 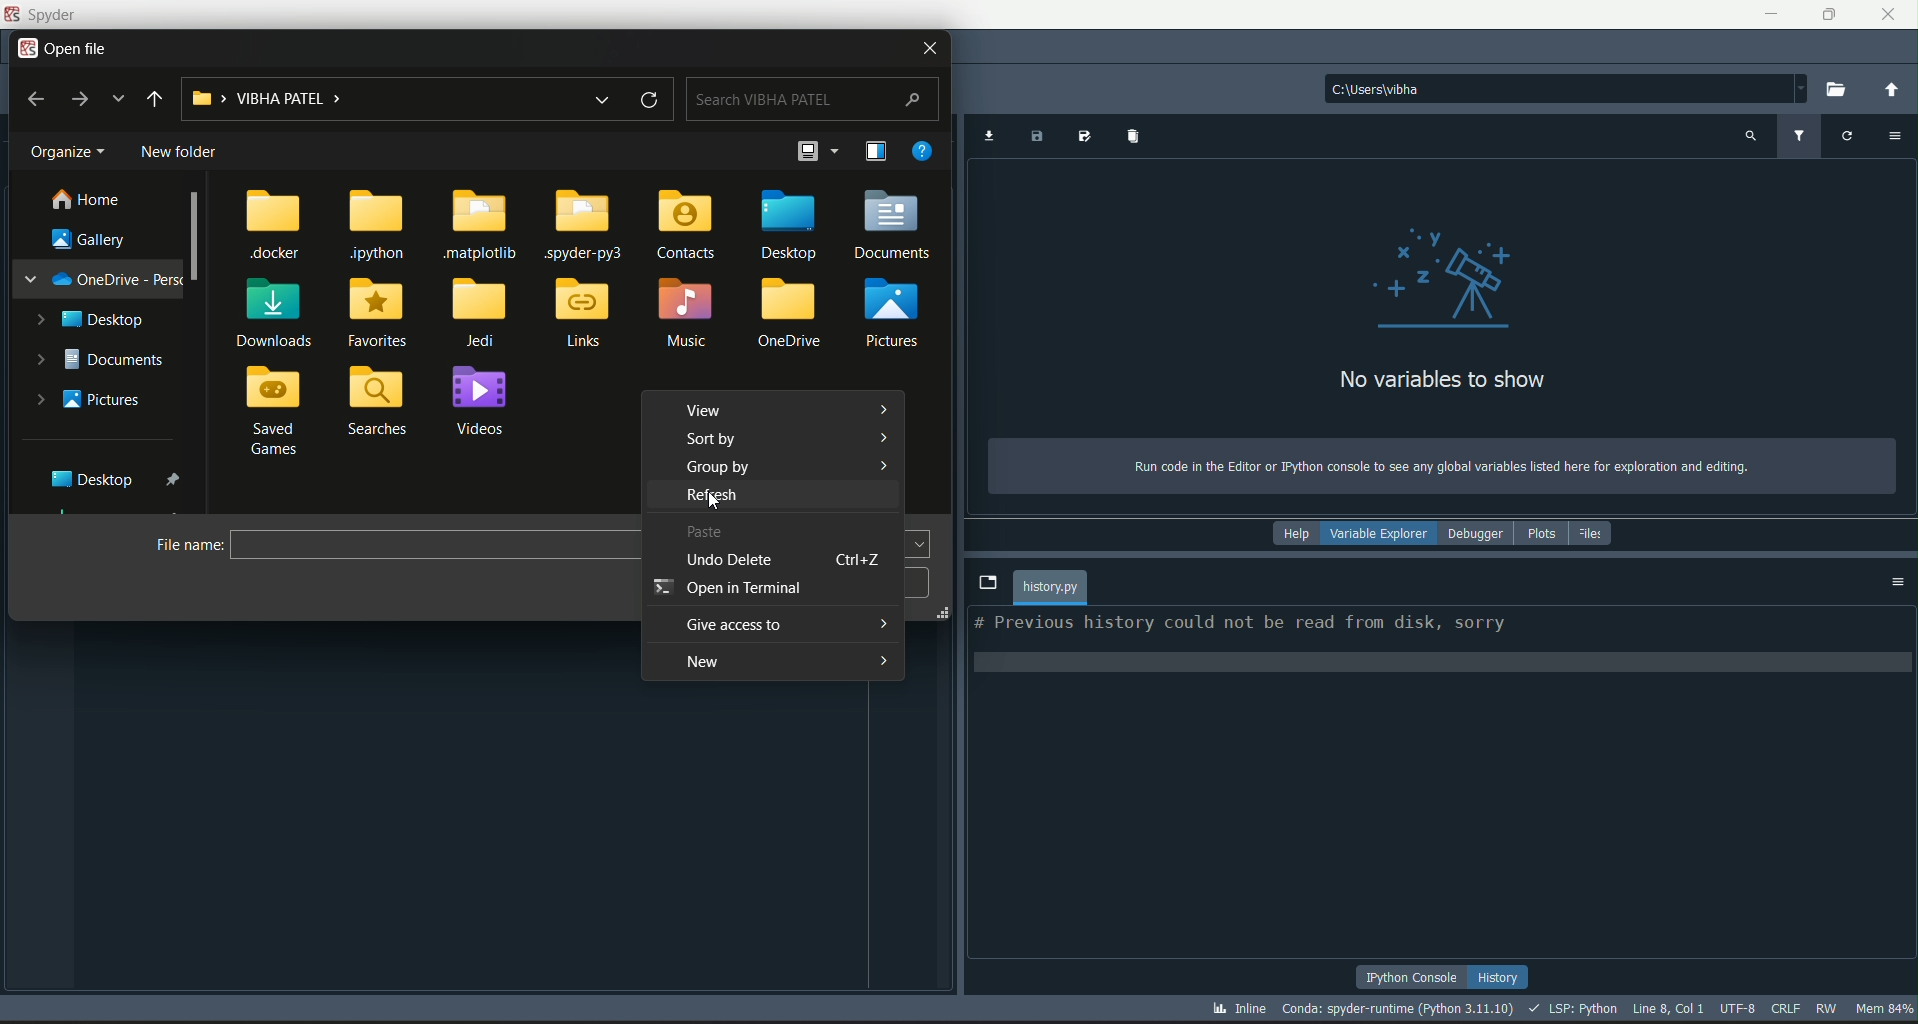 What do you see at coordinates (926, 150) in the screenshot?
I see `get help` at bounding box center [926, 150].